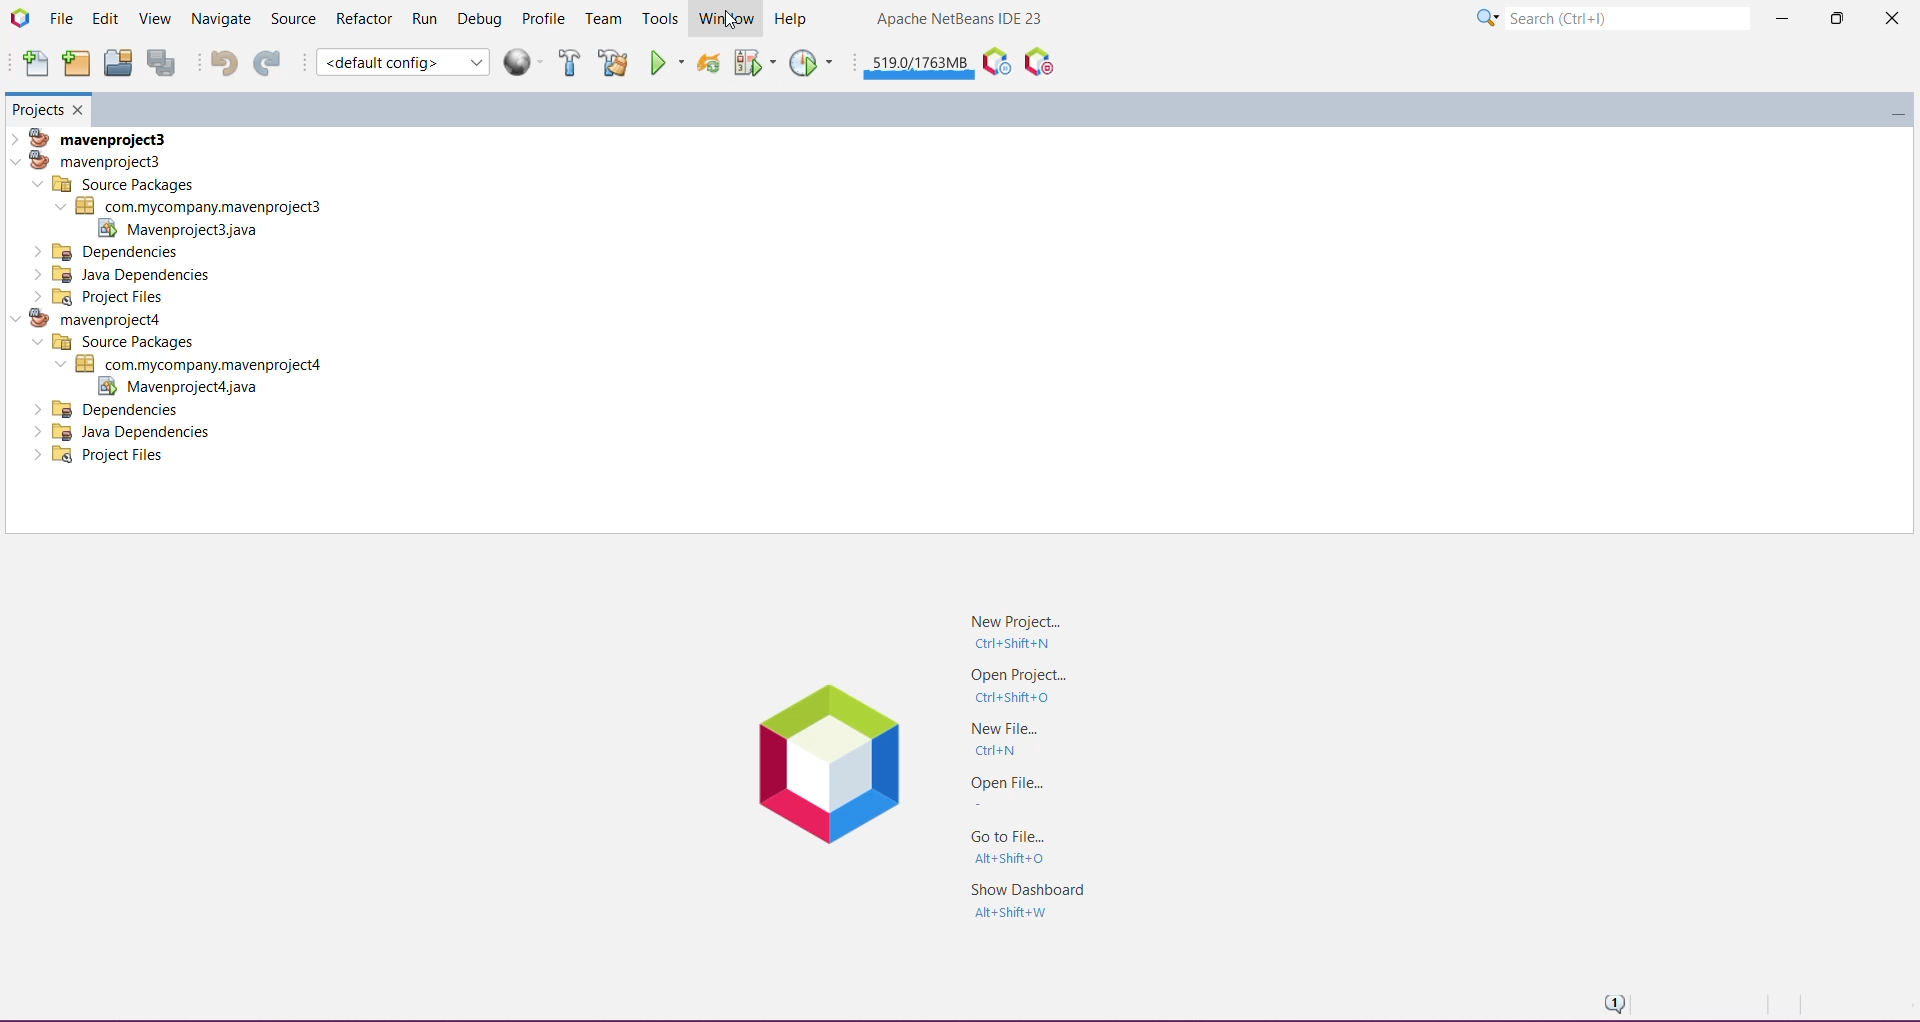  I want to click on Project Files, so click(103, 457).